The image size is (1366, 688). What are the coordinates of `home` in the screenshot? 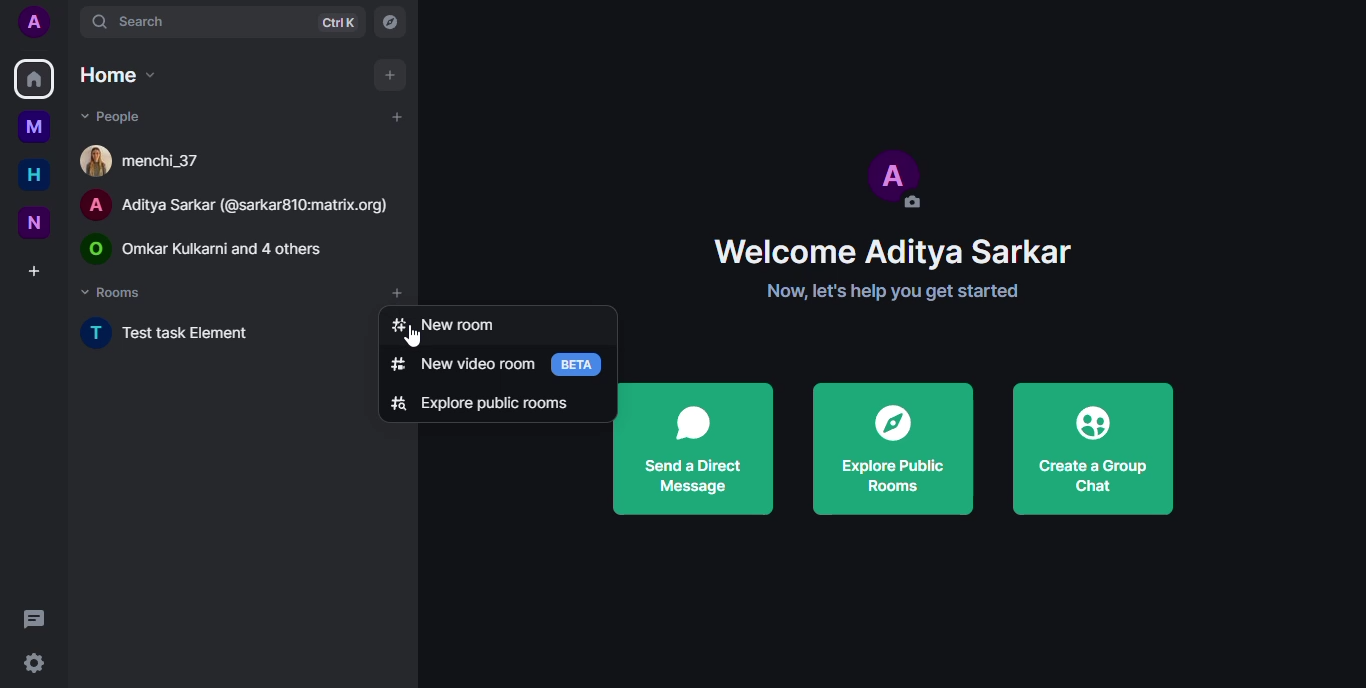 It's located at (117, 75).